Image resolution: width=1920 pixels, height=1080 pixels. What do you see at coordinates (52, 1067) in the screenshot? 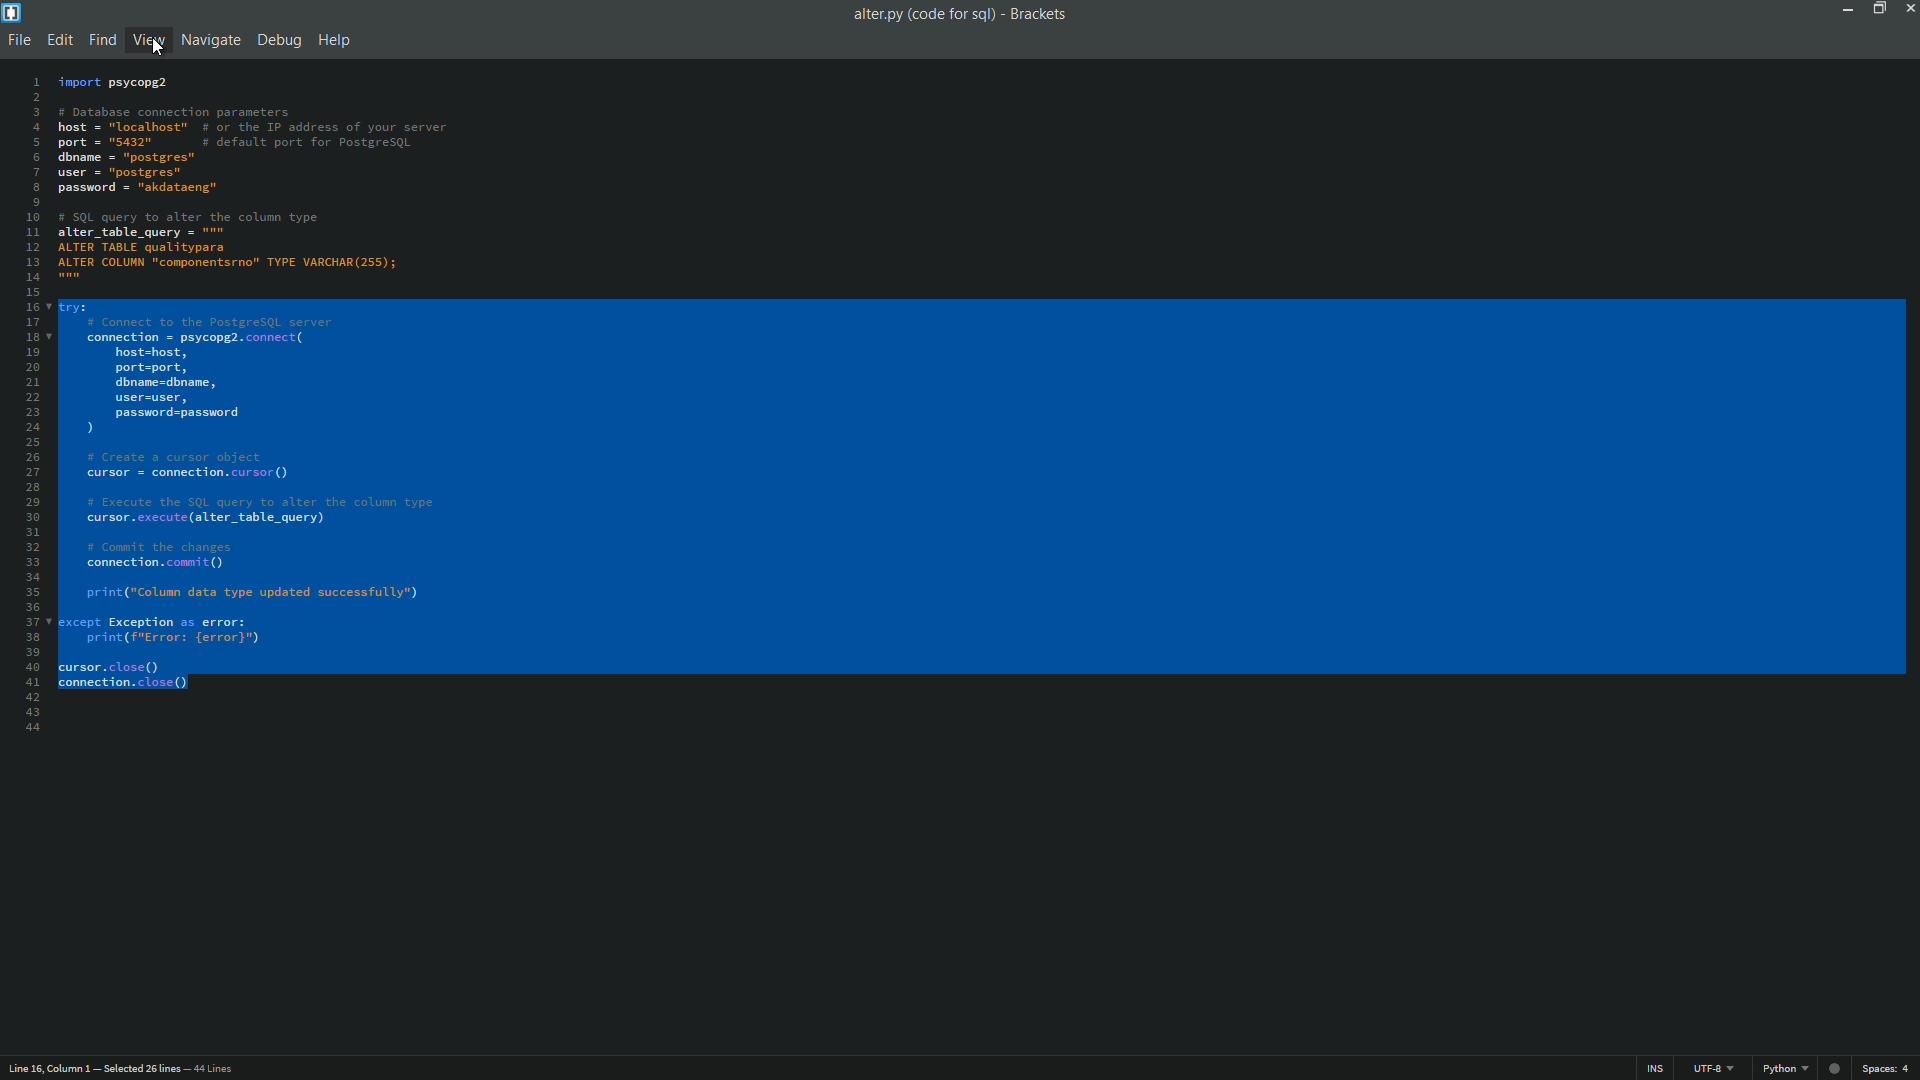
I see `cursor position` at bounding box center [52, 1067].